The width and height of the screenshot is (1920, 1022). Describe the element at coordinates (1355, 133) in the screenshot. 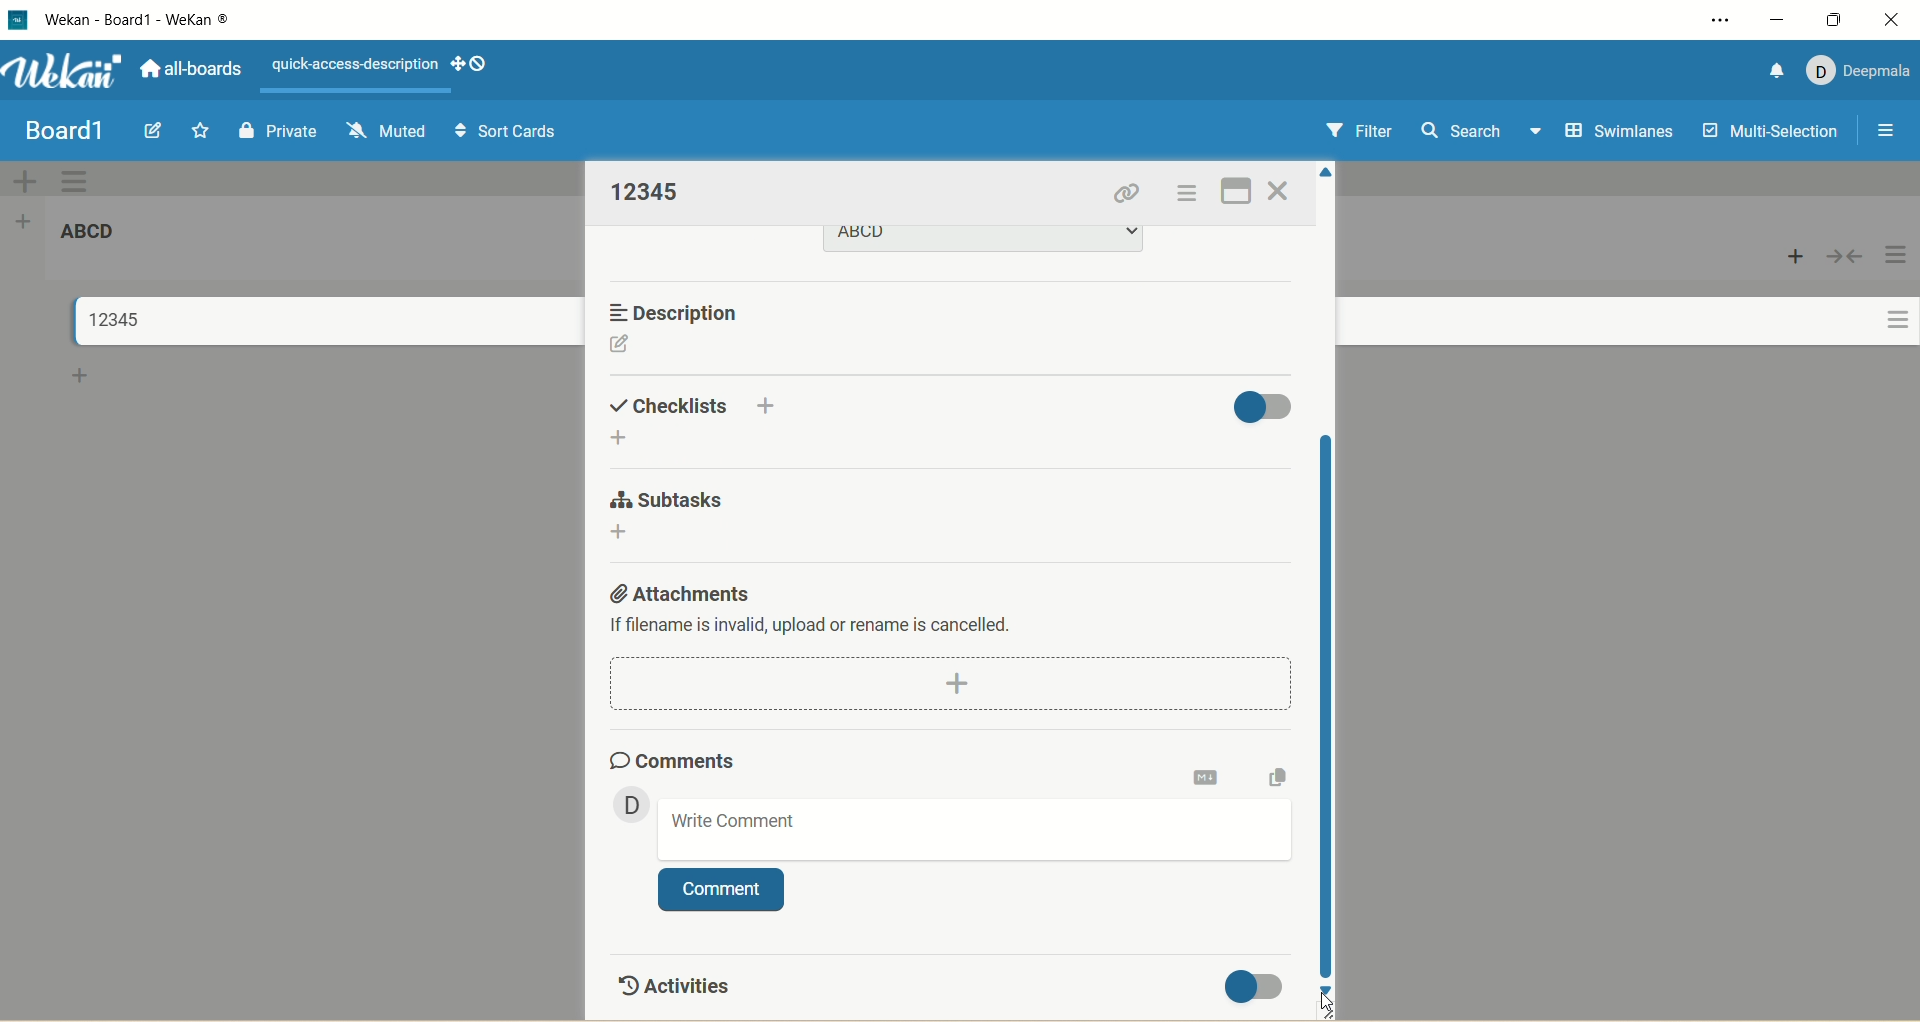

I see `filter` at that location.